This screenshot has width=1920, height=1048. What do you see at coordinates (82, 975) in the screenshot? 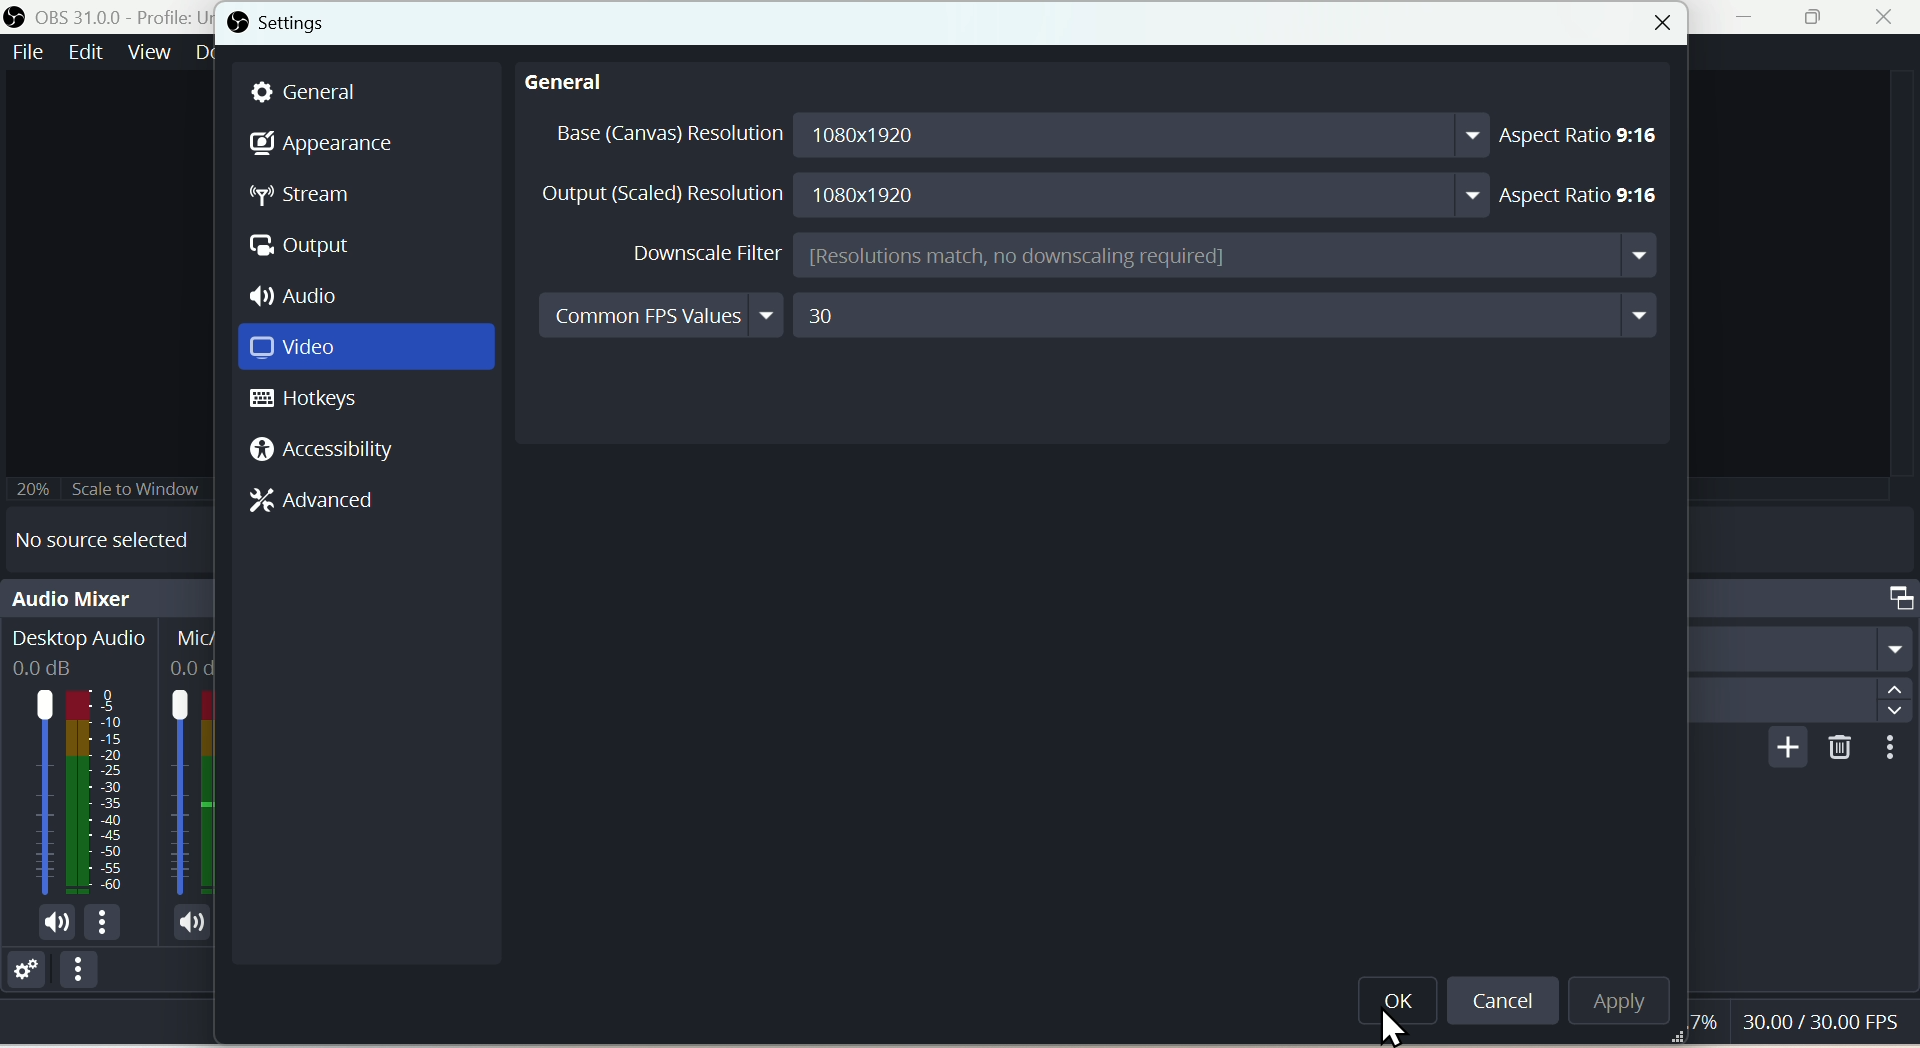
I see `Options` at bounding box center [82, 975].